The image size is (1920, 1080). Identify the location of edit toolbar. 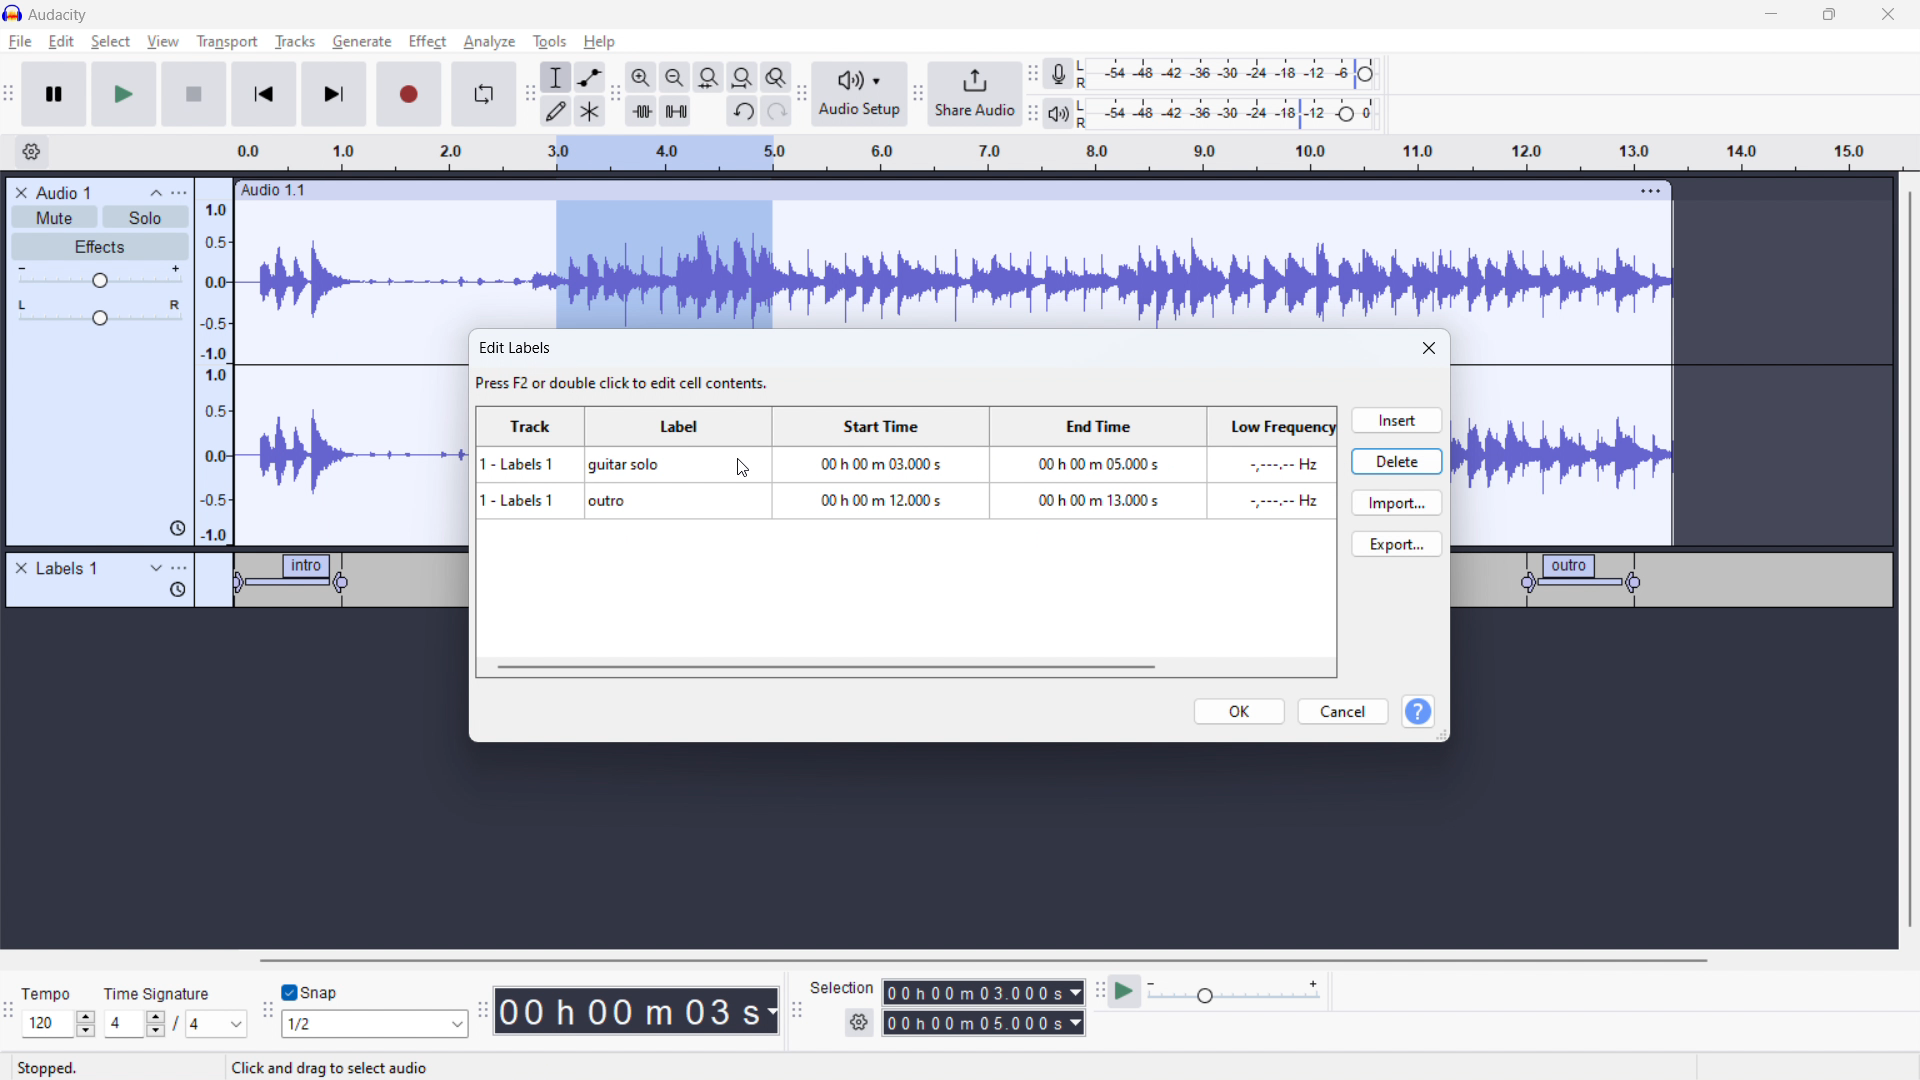
(615, 95).